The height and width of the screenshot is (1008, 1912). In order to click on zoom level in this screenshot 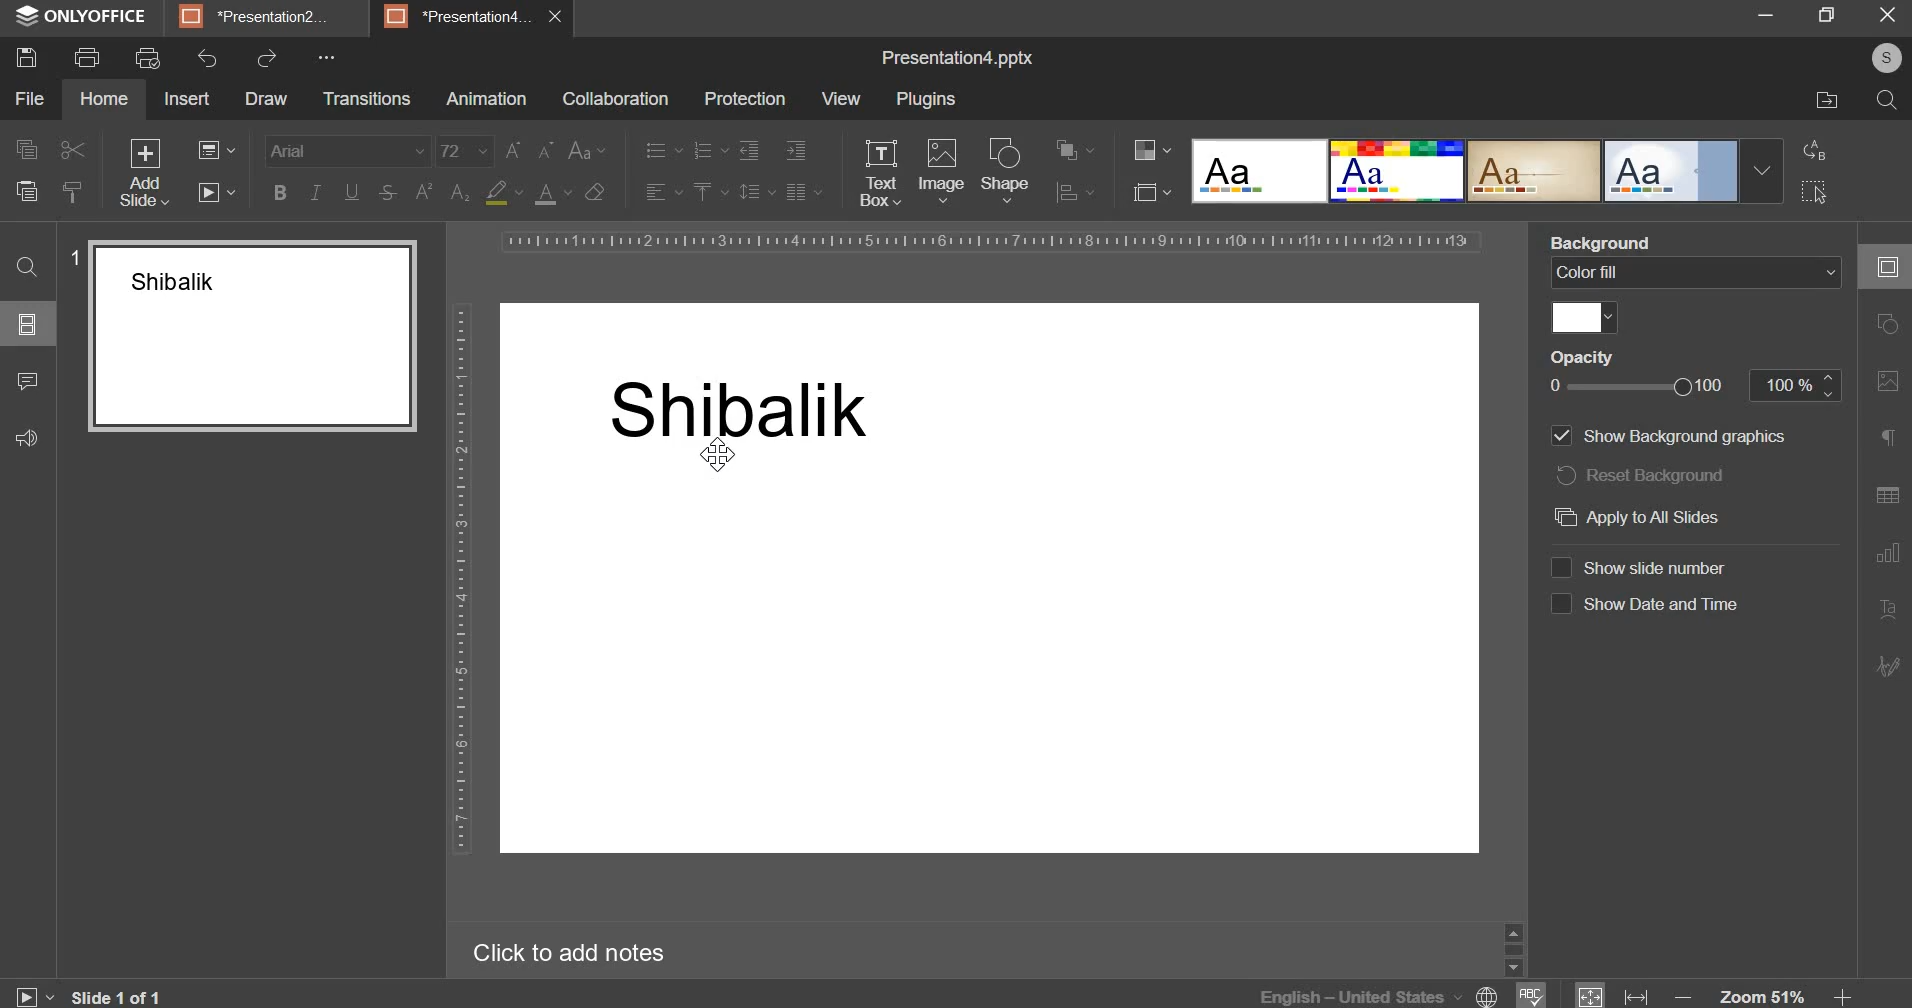, I will do `click(1762, 992)`.